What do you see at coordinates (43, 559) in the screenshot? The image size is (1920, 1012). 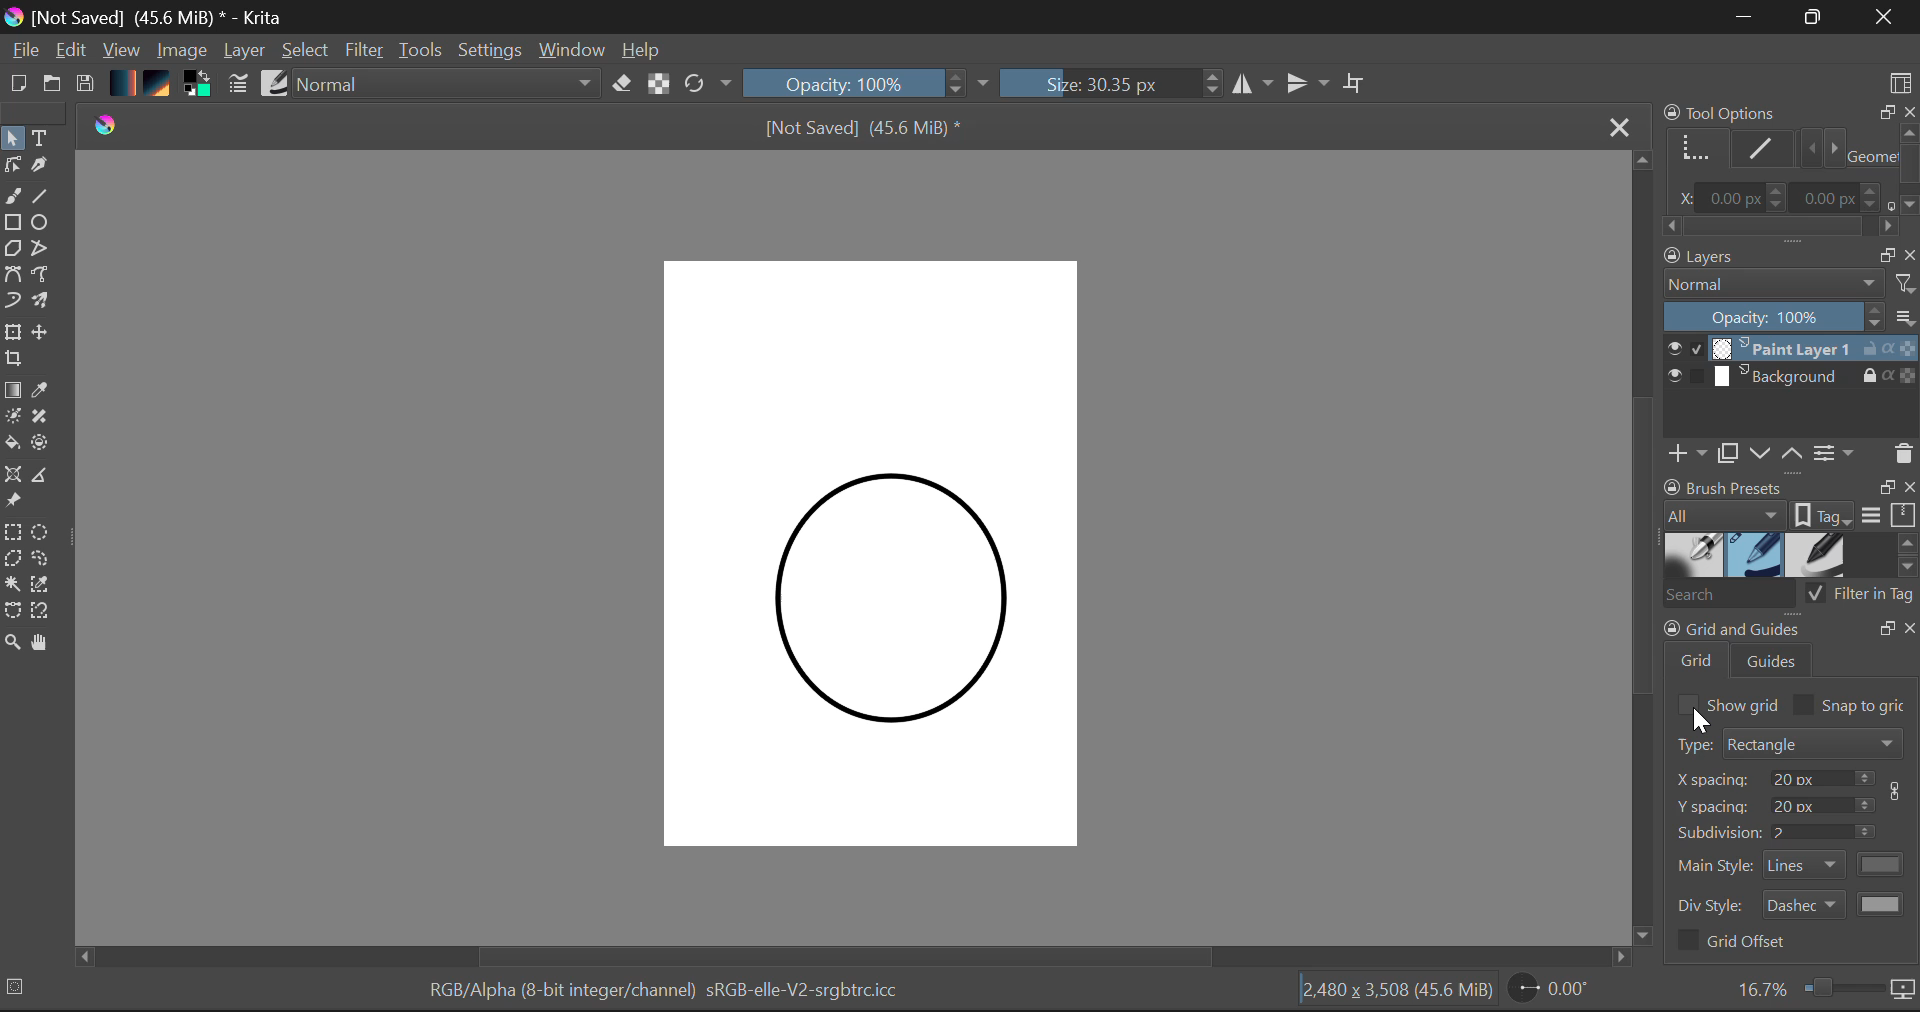 I see `Freehand Selection` at bounding box center [43, 559].